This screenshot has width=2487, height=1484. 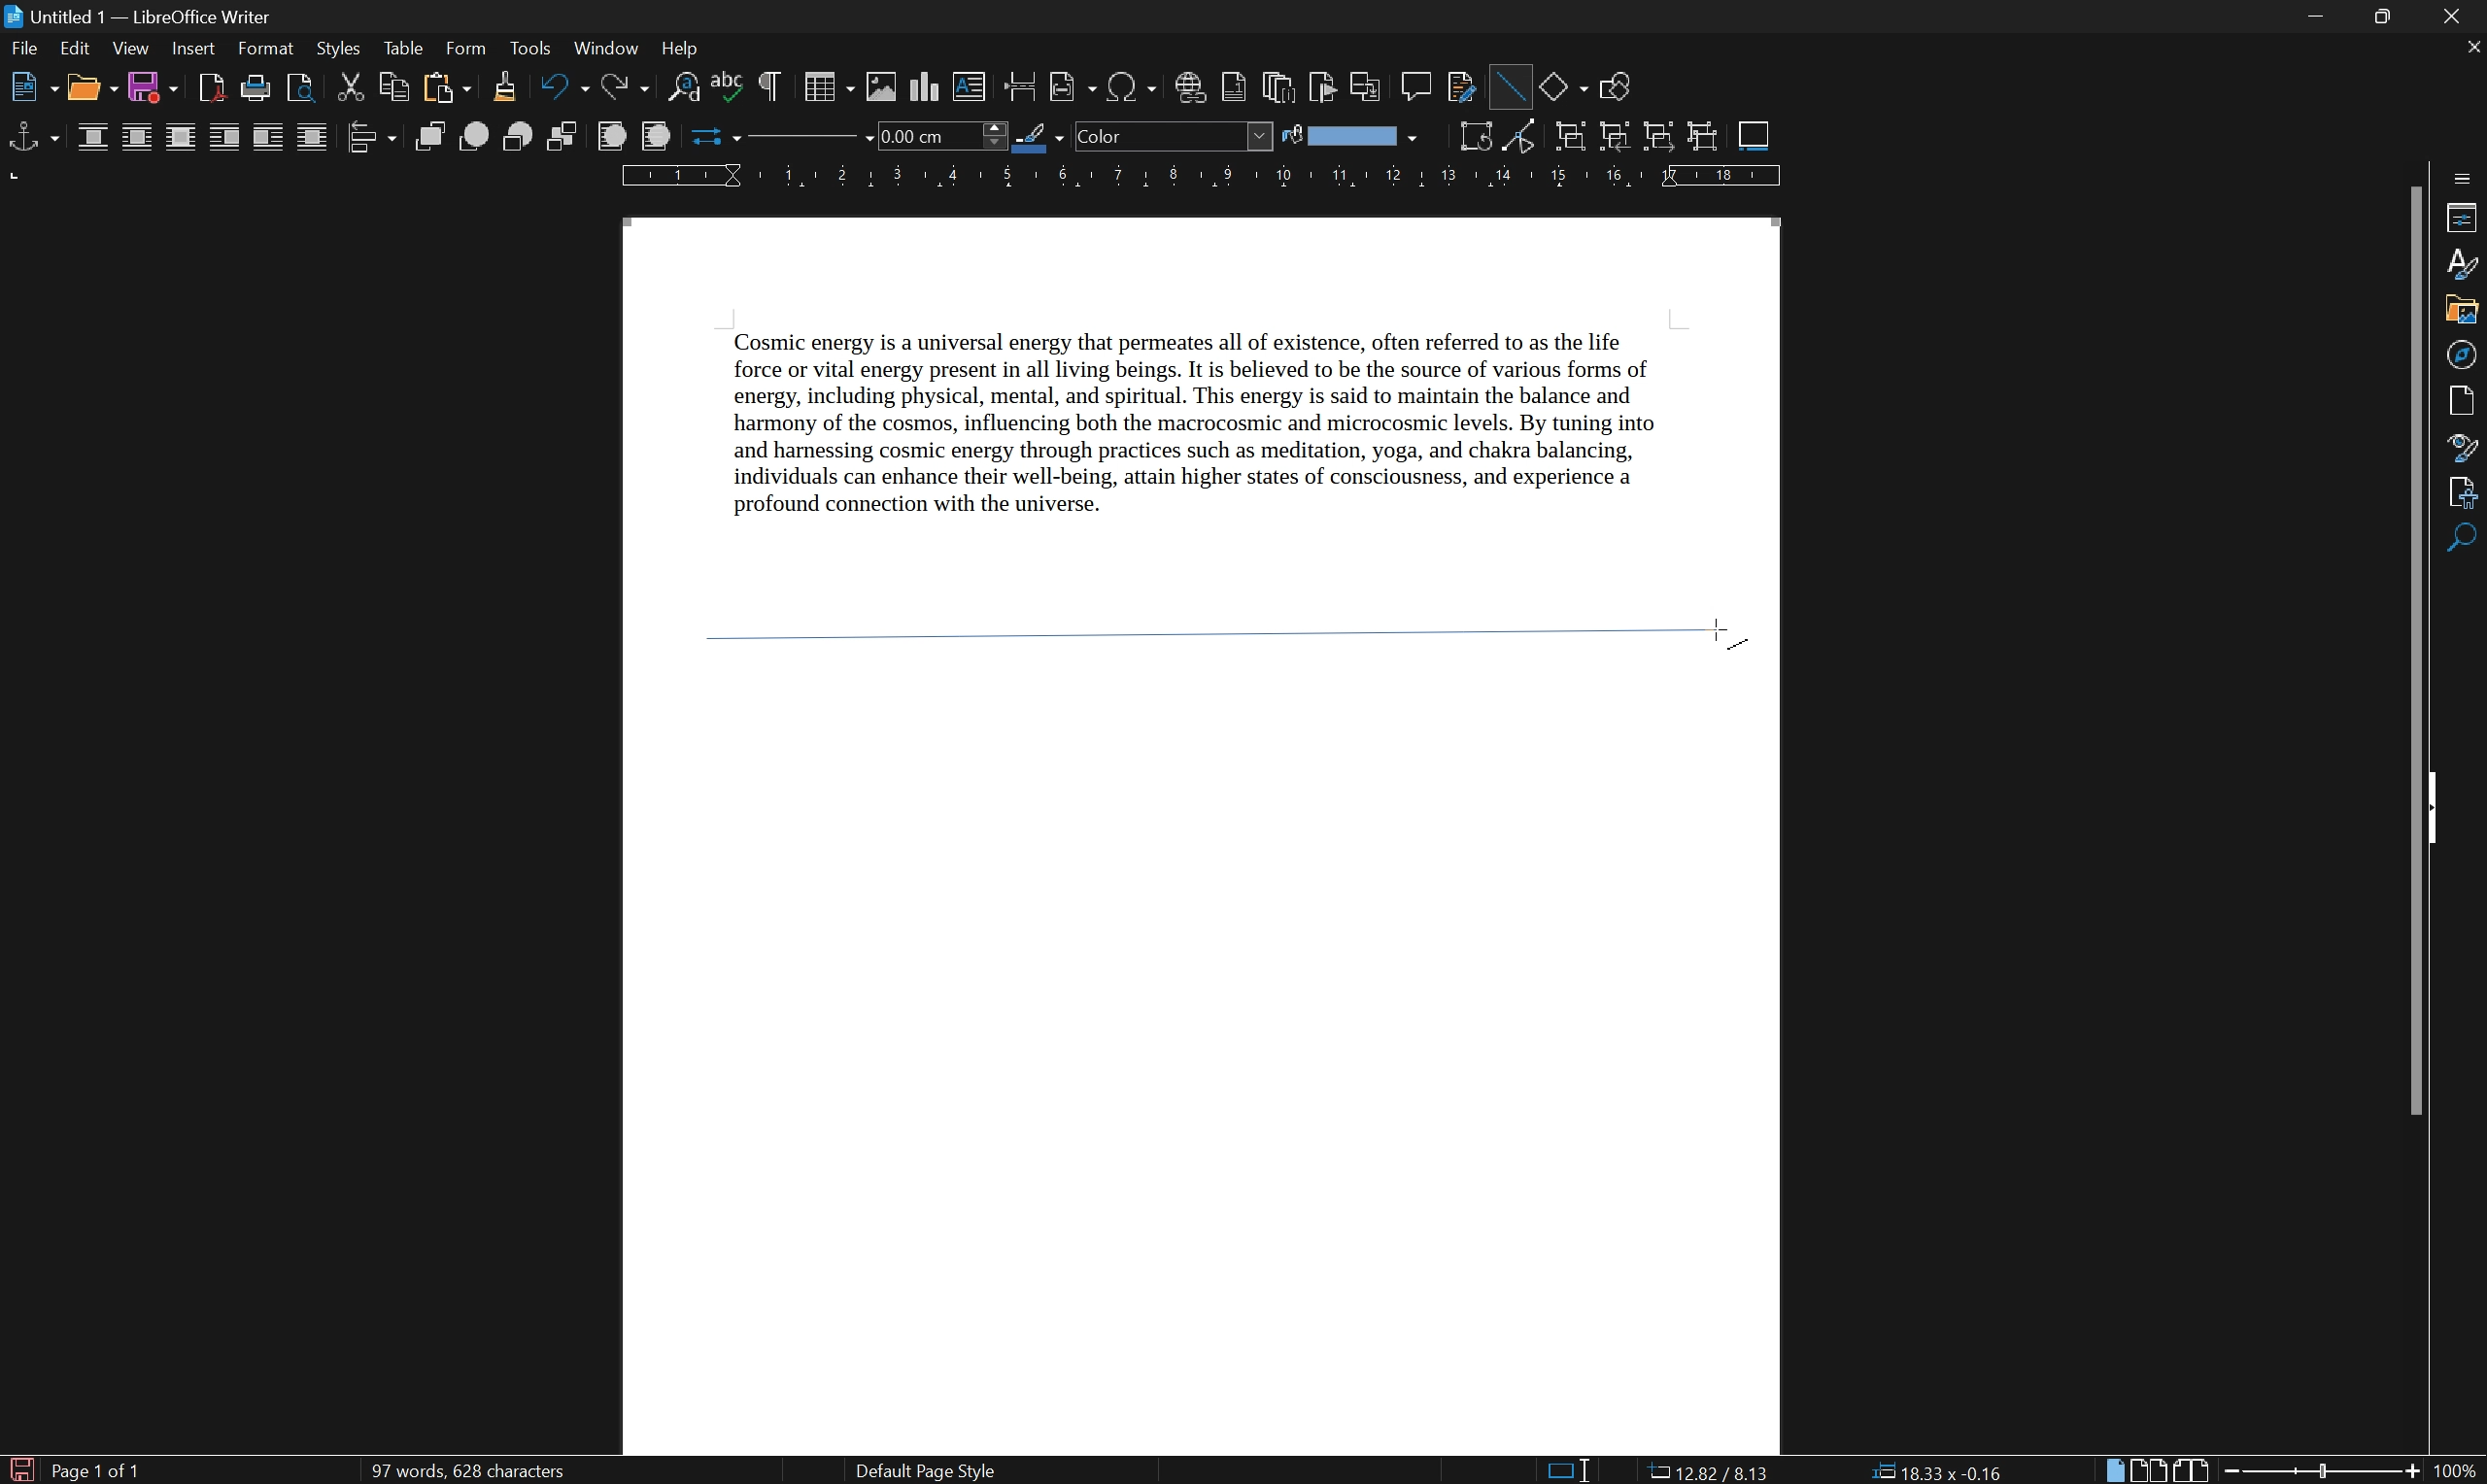 What do you see at coordinates (468, 48) in the screenshot?
I see `form` at bounding box center [468, 48].